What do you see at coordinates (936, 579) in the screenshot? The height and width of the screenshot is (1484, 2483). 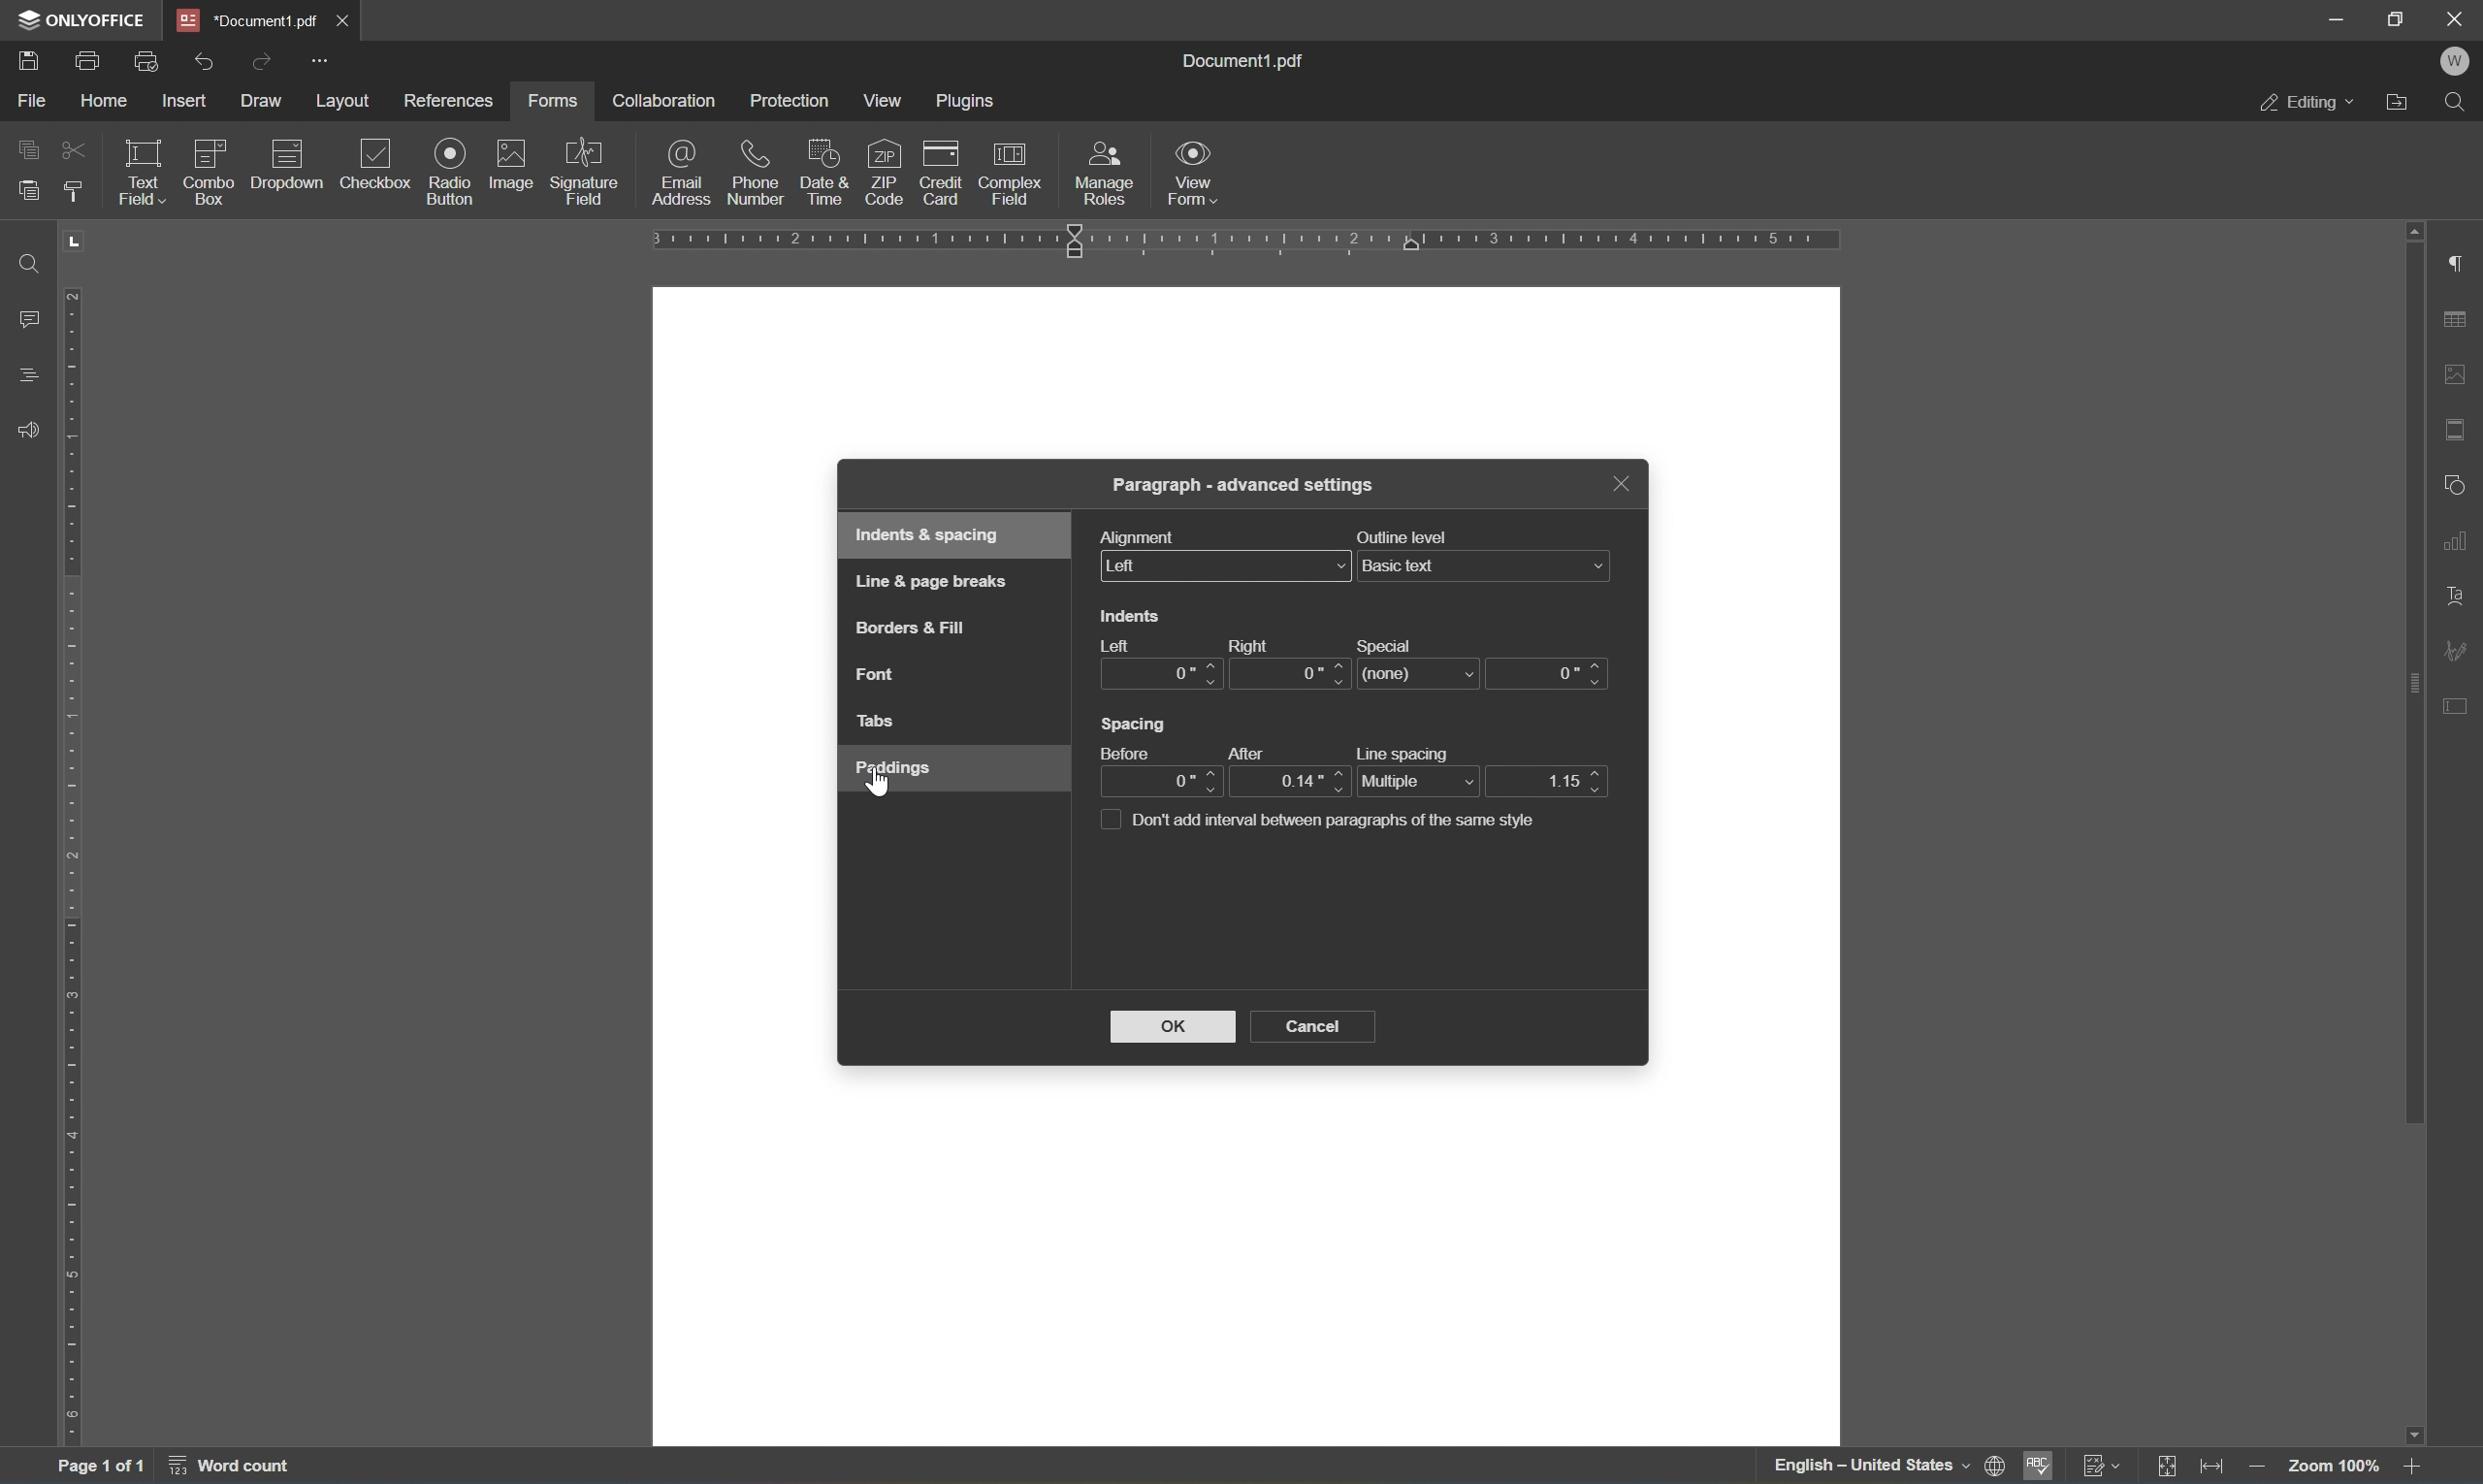 I see `line & page breaks` at bounding box center [936, 579].